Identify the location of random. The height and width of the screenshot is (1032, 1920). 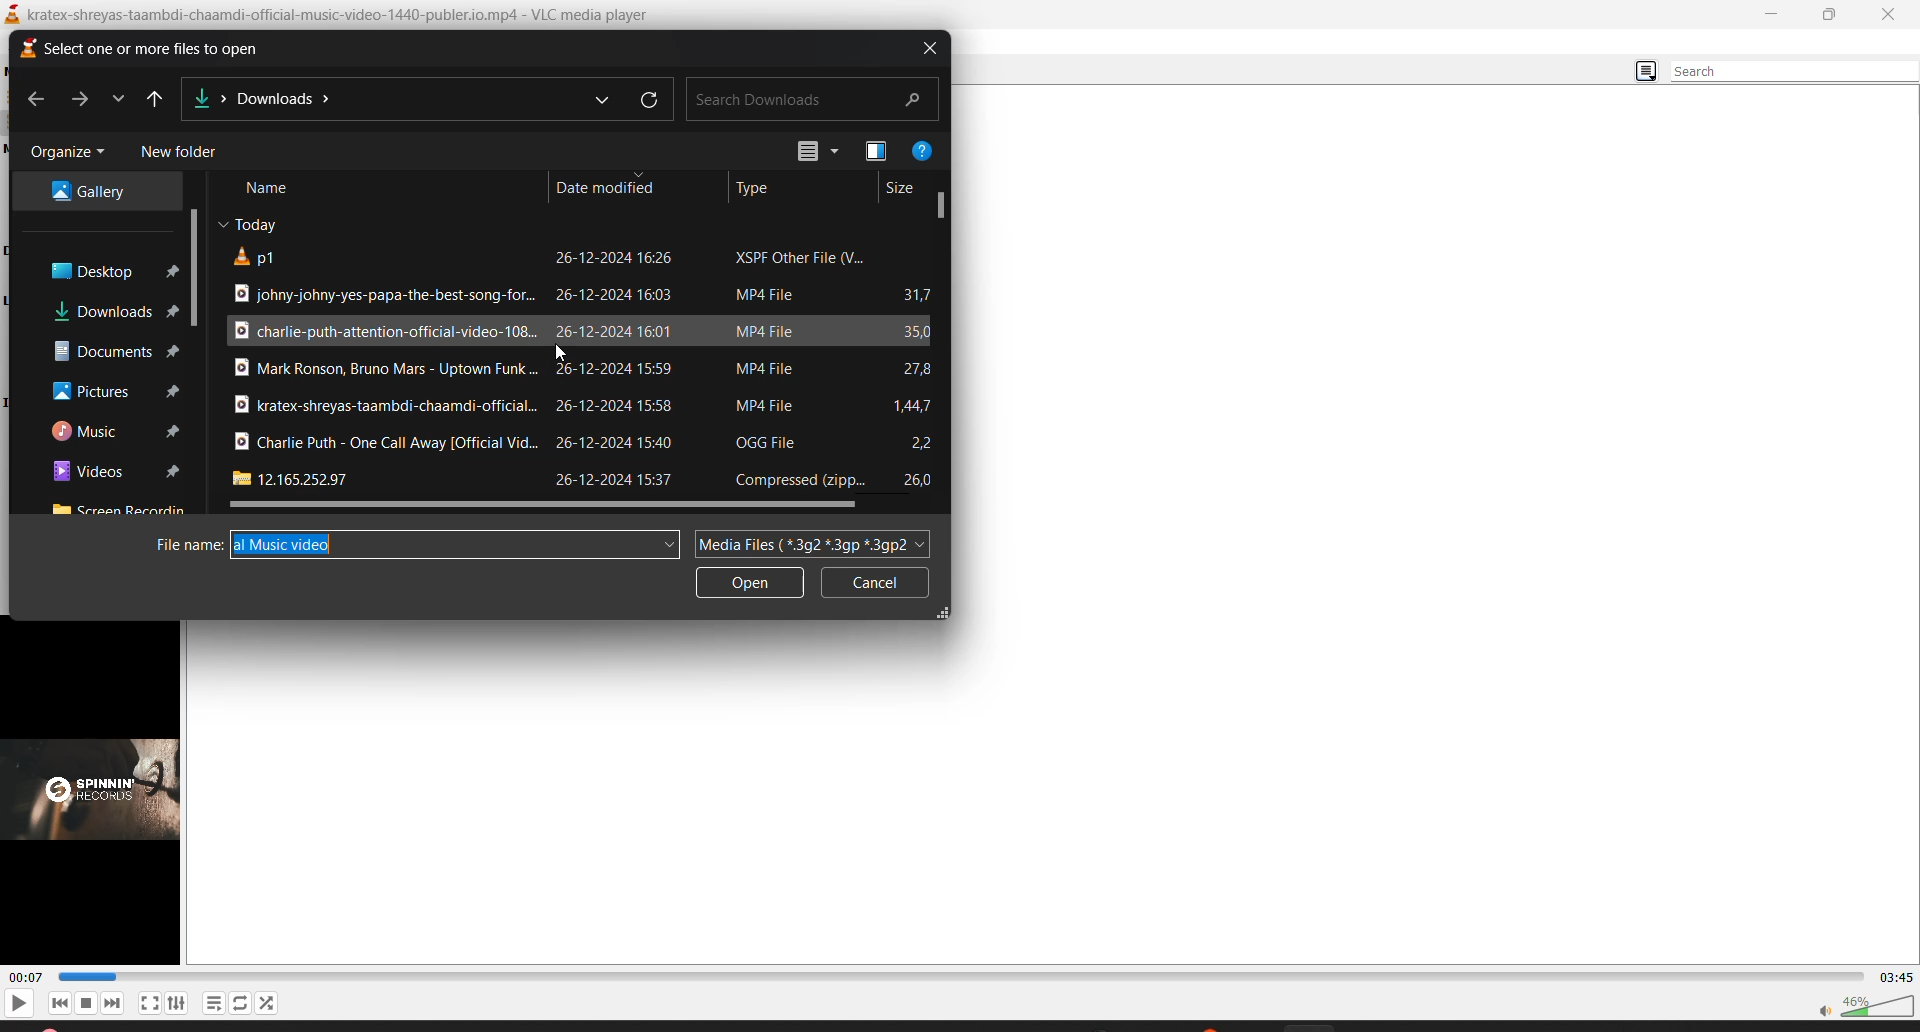
(262, 1003).